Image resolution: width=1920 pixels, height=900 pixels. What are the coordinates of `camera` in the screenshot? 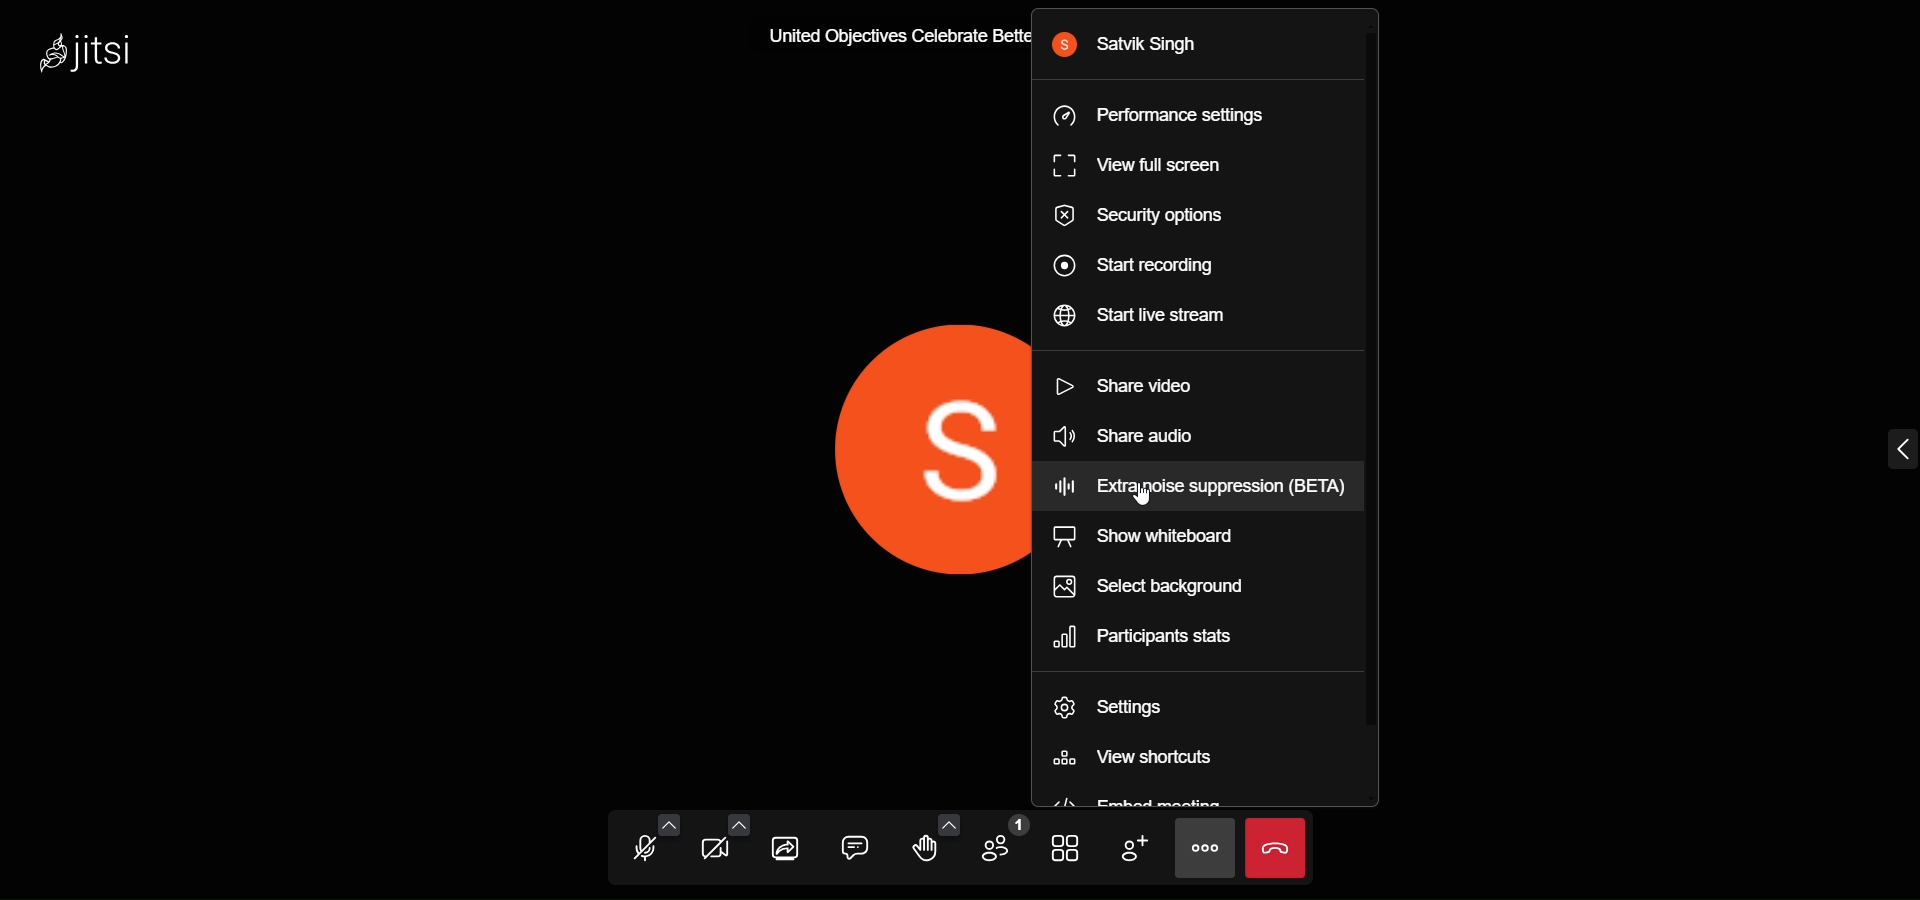 It's located at (716, 852).